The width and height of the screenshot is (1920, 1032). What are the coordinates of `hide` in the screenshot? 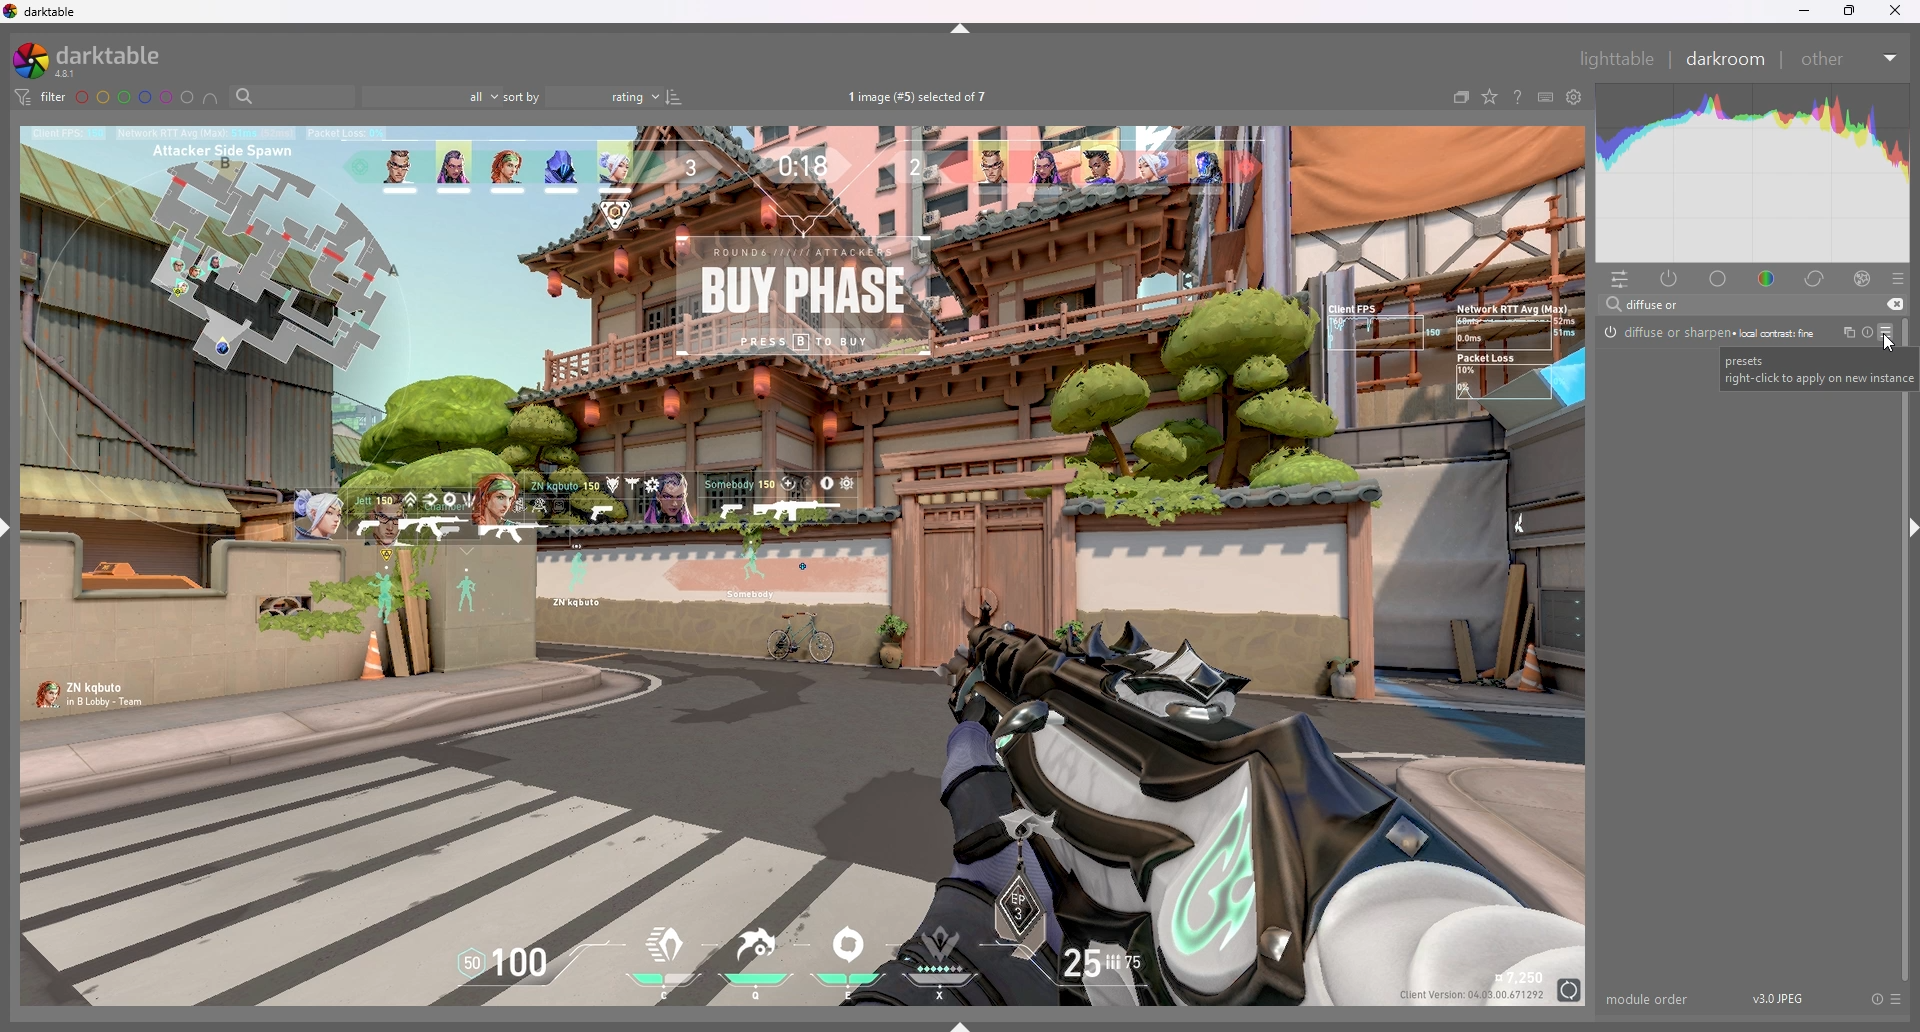 It's located at (962, 28).